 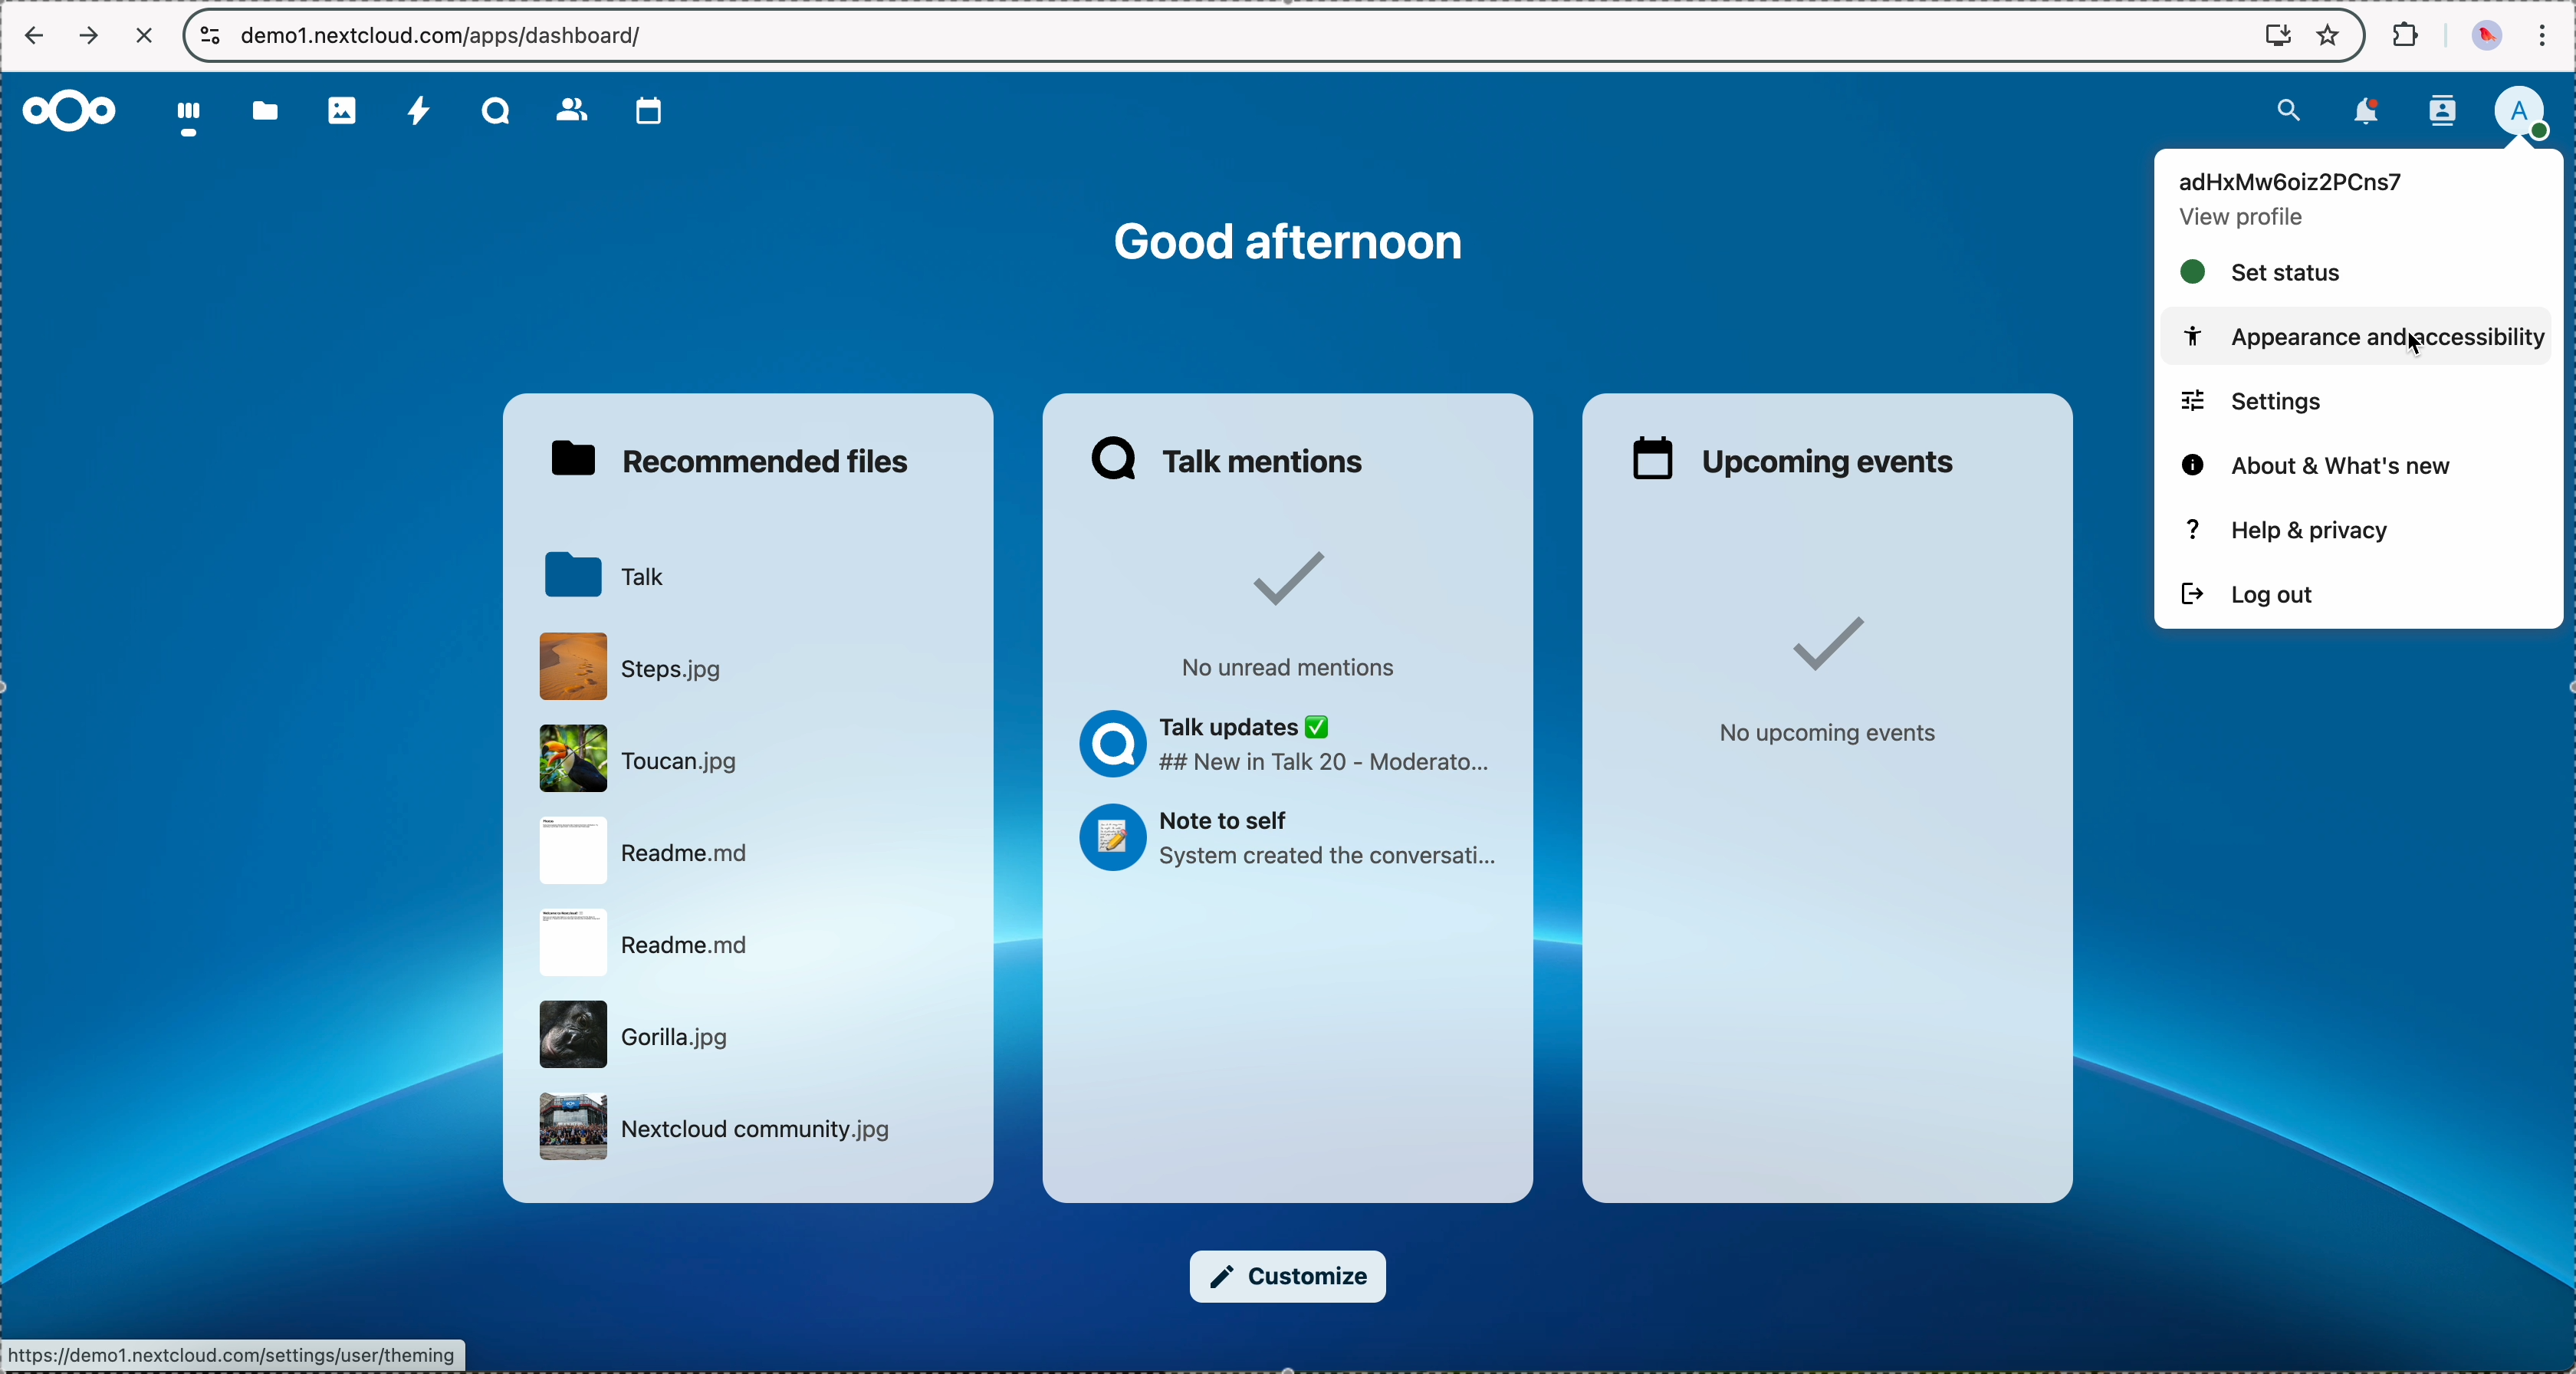 What do you see at coordinates (645, 756) in the screenshot?
I see `file` at bounding box center [645, 756].